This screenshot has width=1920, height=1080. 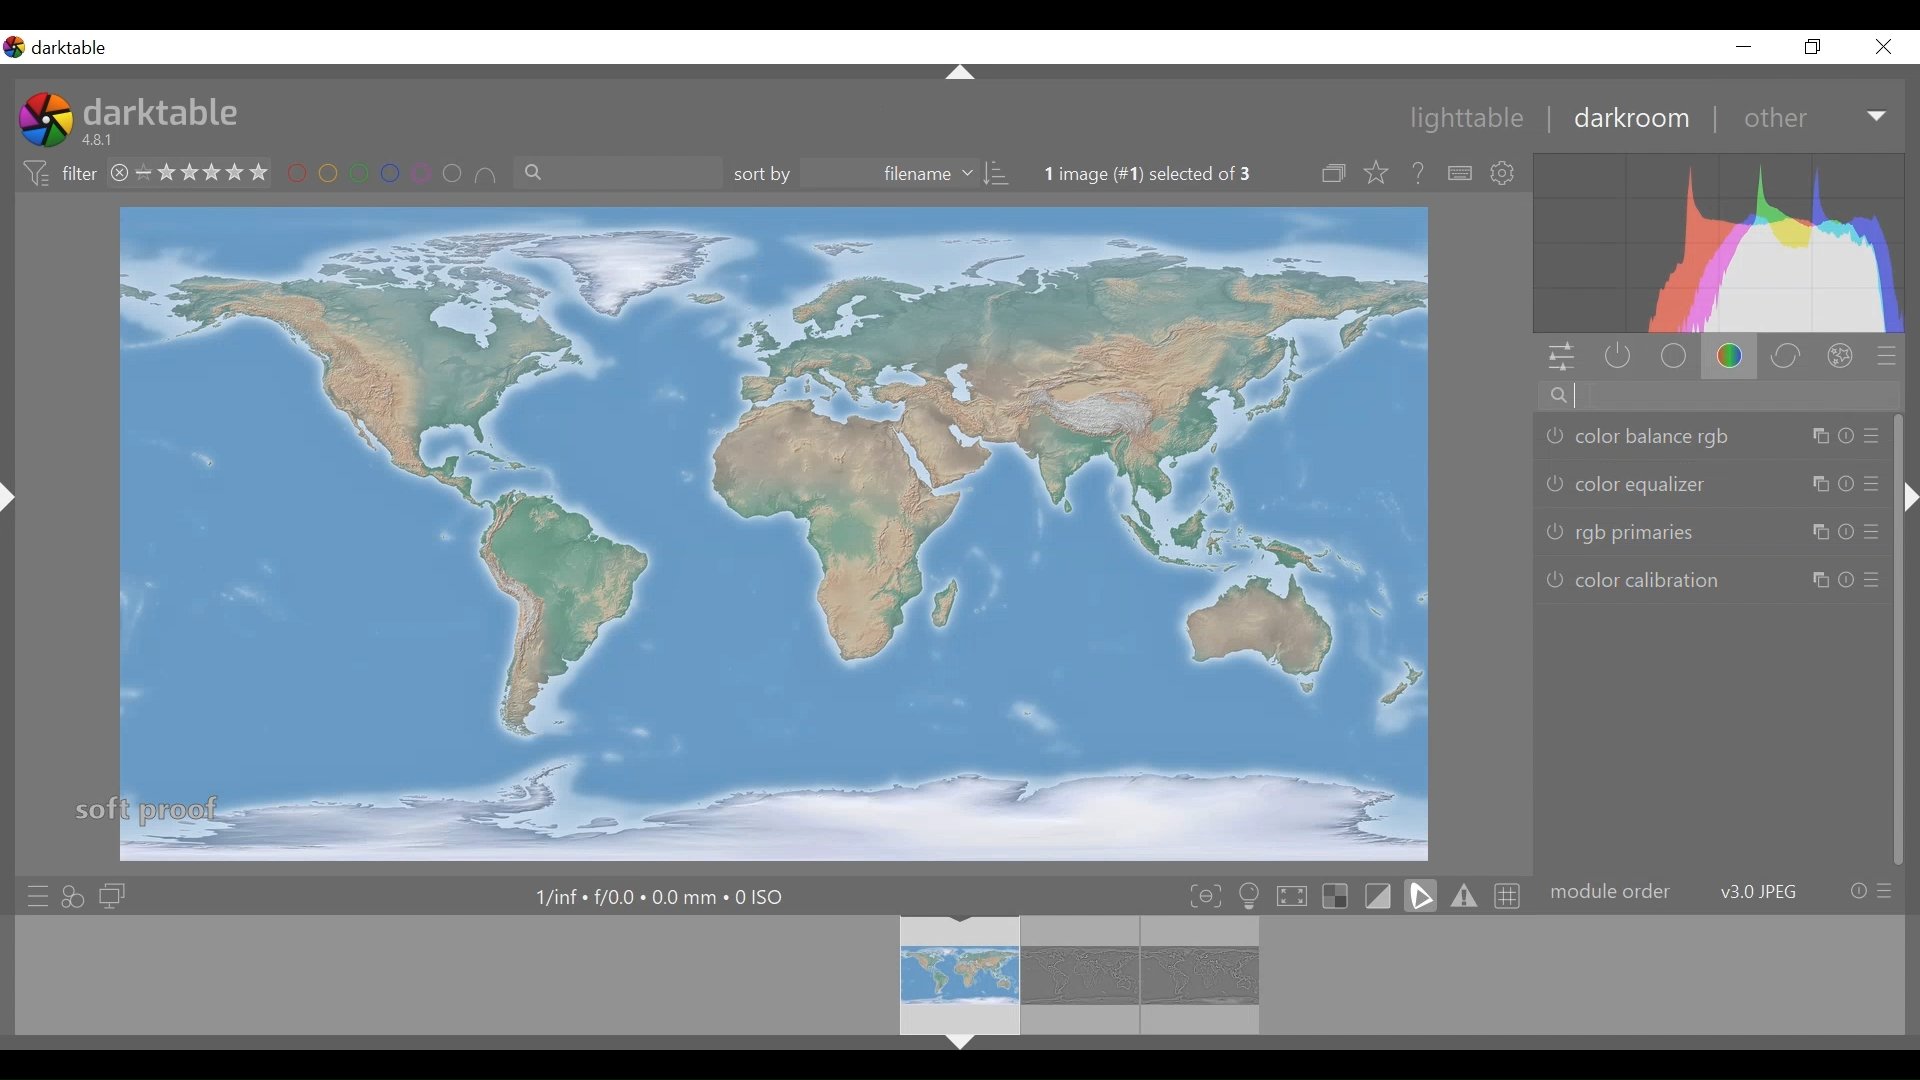 What do you see at coordinates (1250, 897) in the screenshot?
I see `toggle IS 12646 color assessments conditions` at bounding box center [1250, 897].